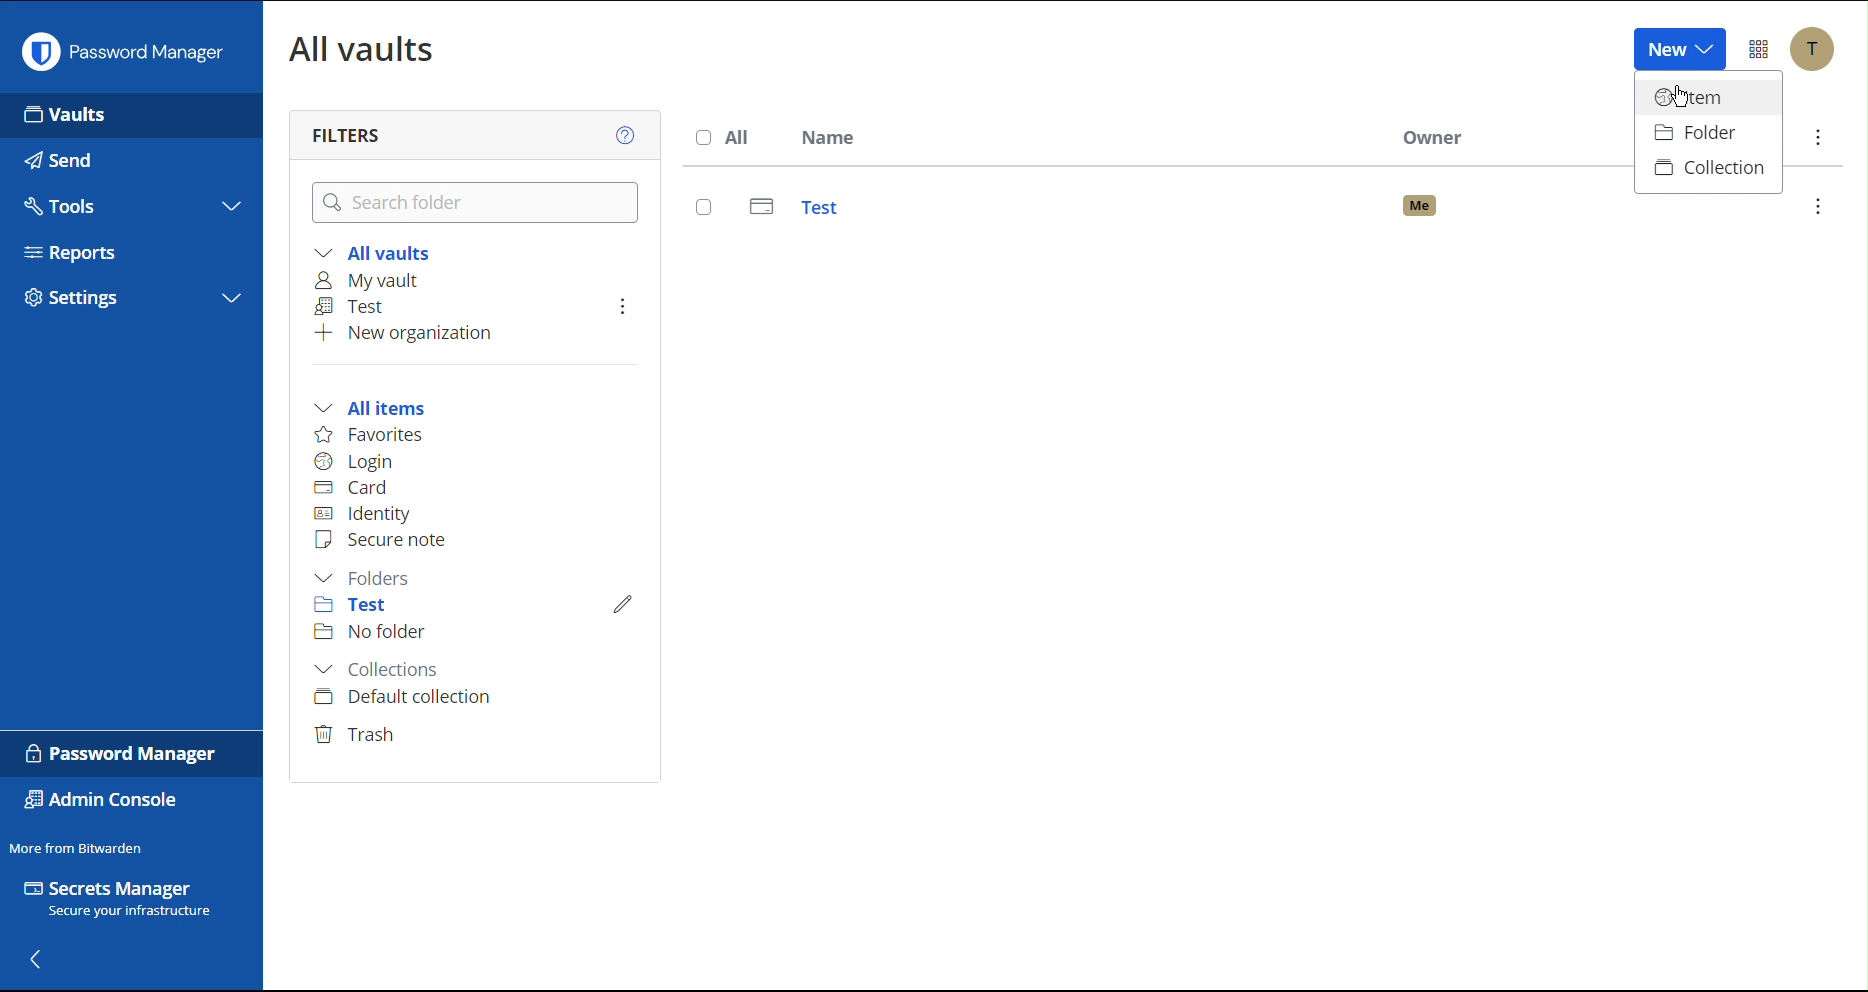 This screenshot has width=1868, height=992. Describe the element at coordinates (623, 601) in the screenshot. I see `Edit` at that location.